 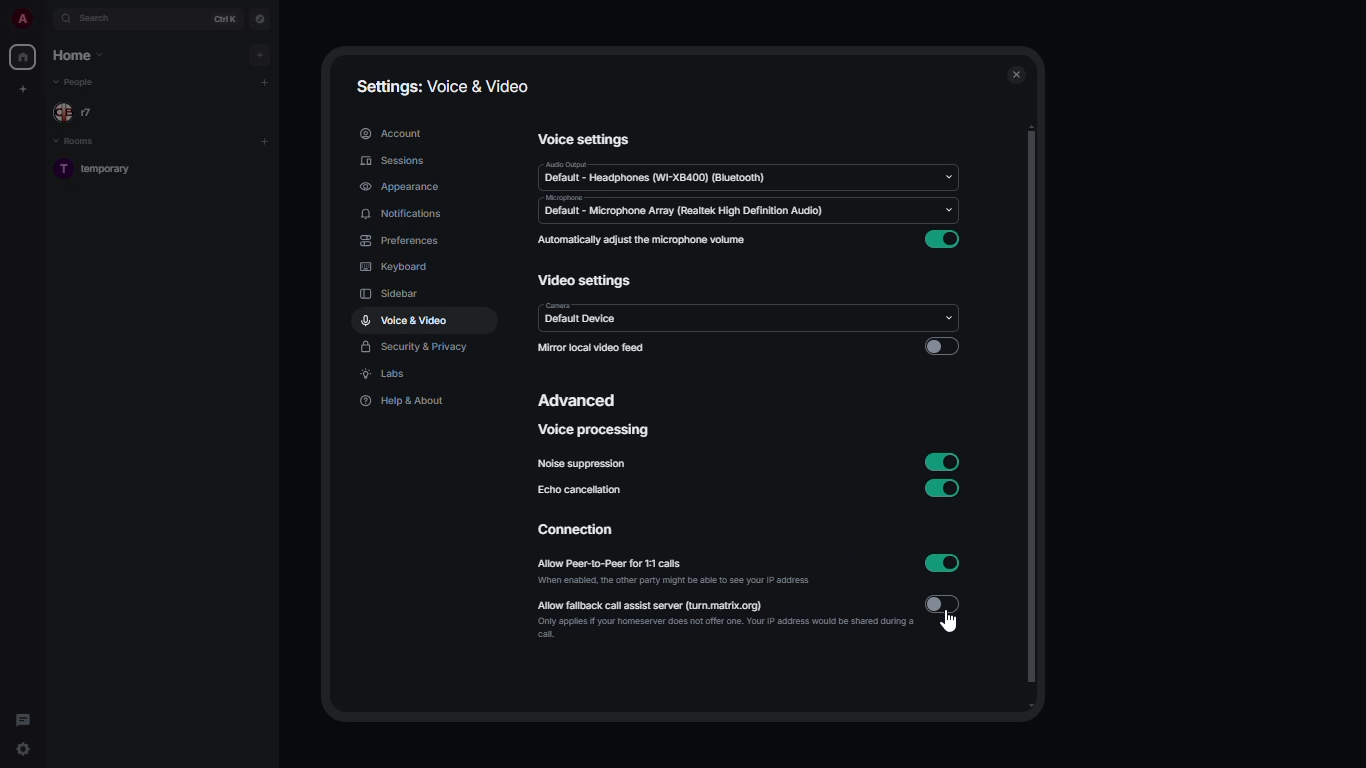 I want to click on room, so click(x=106, y=170).